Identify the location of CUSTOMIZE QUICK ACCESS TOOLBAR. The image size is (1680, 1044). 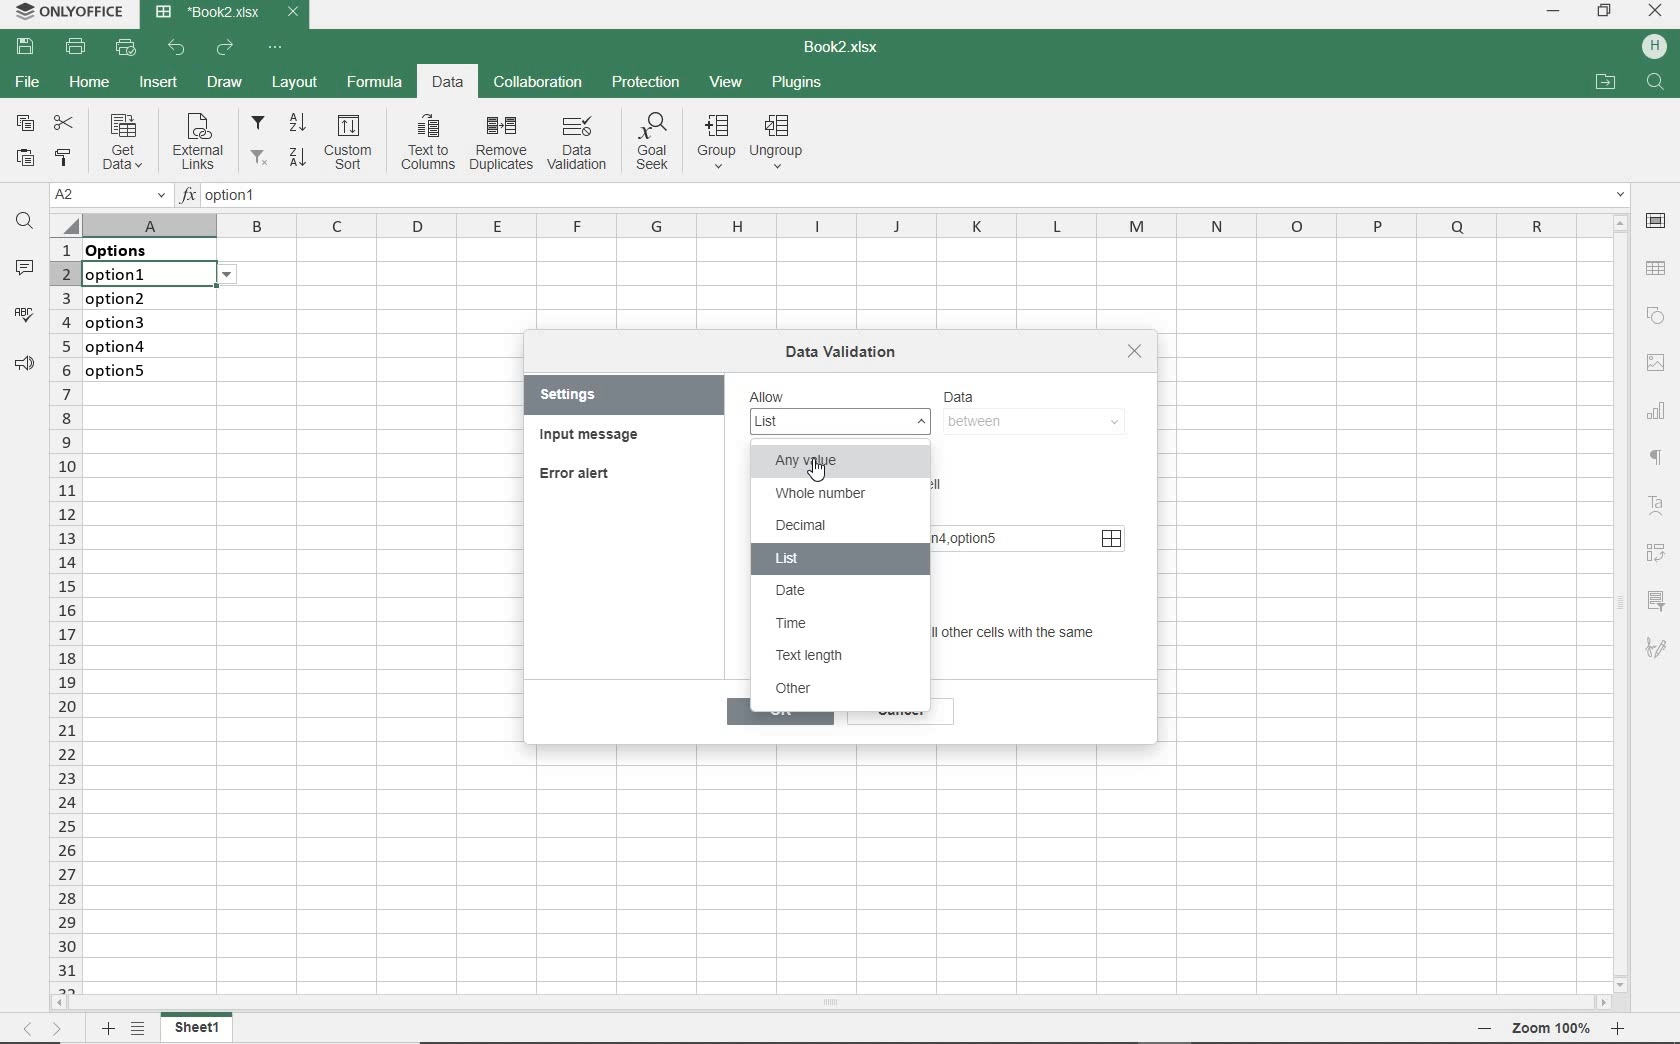
(277, 48).